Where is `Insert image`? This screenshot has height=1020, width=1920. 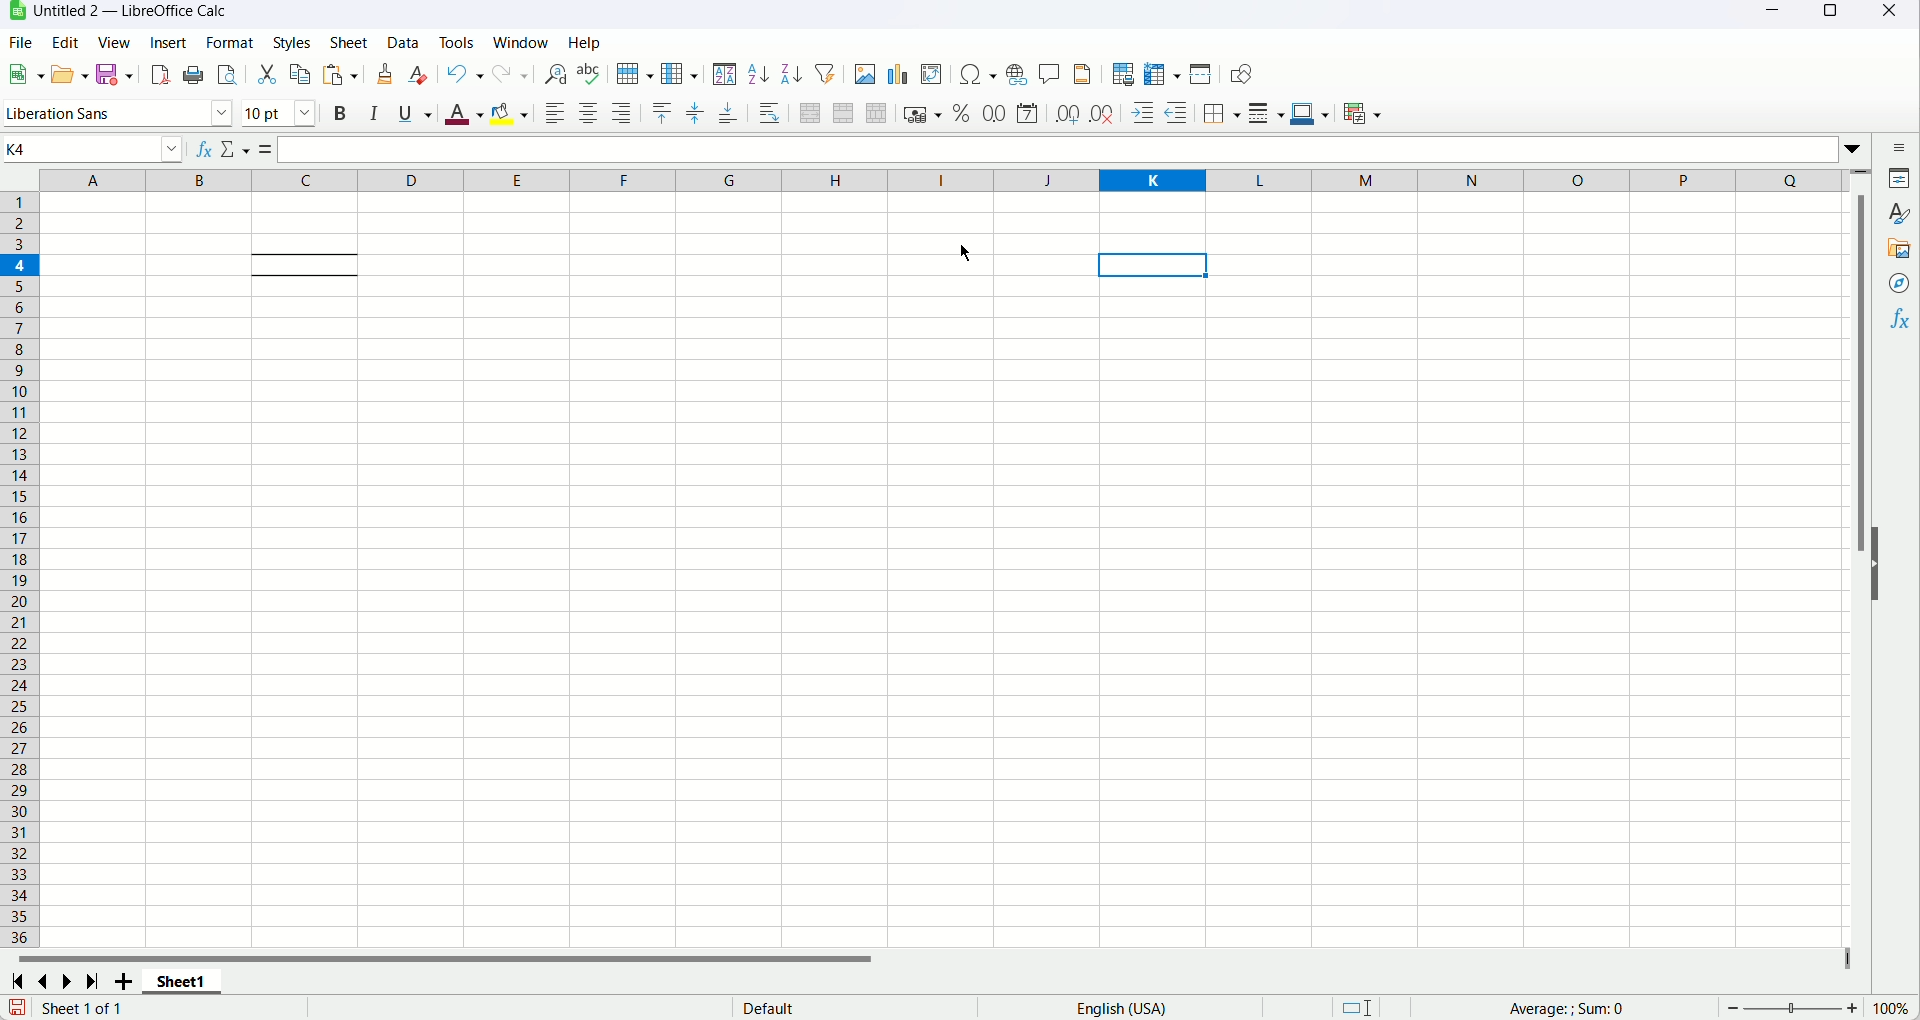
Insert image is located at coordinates (864, 73).